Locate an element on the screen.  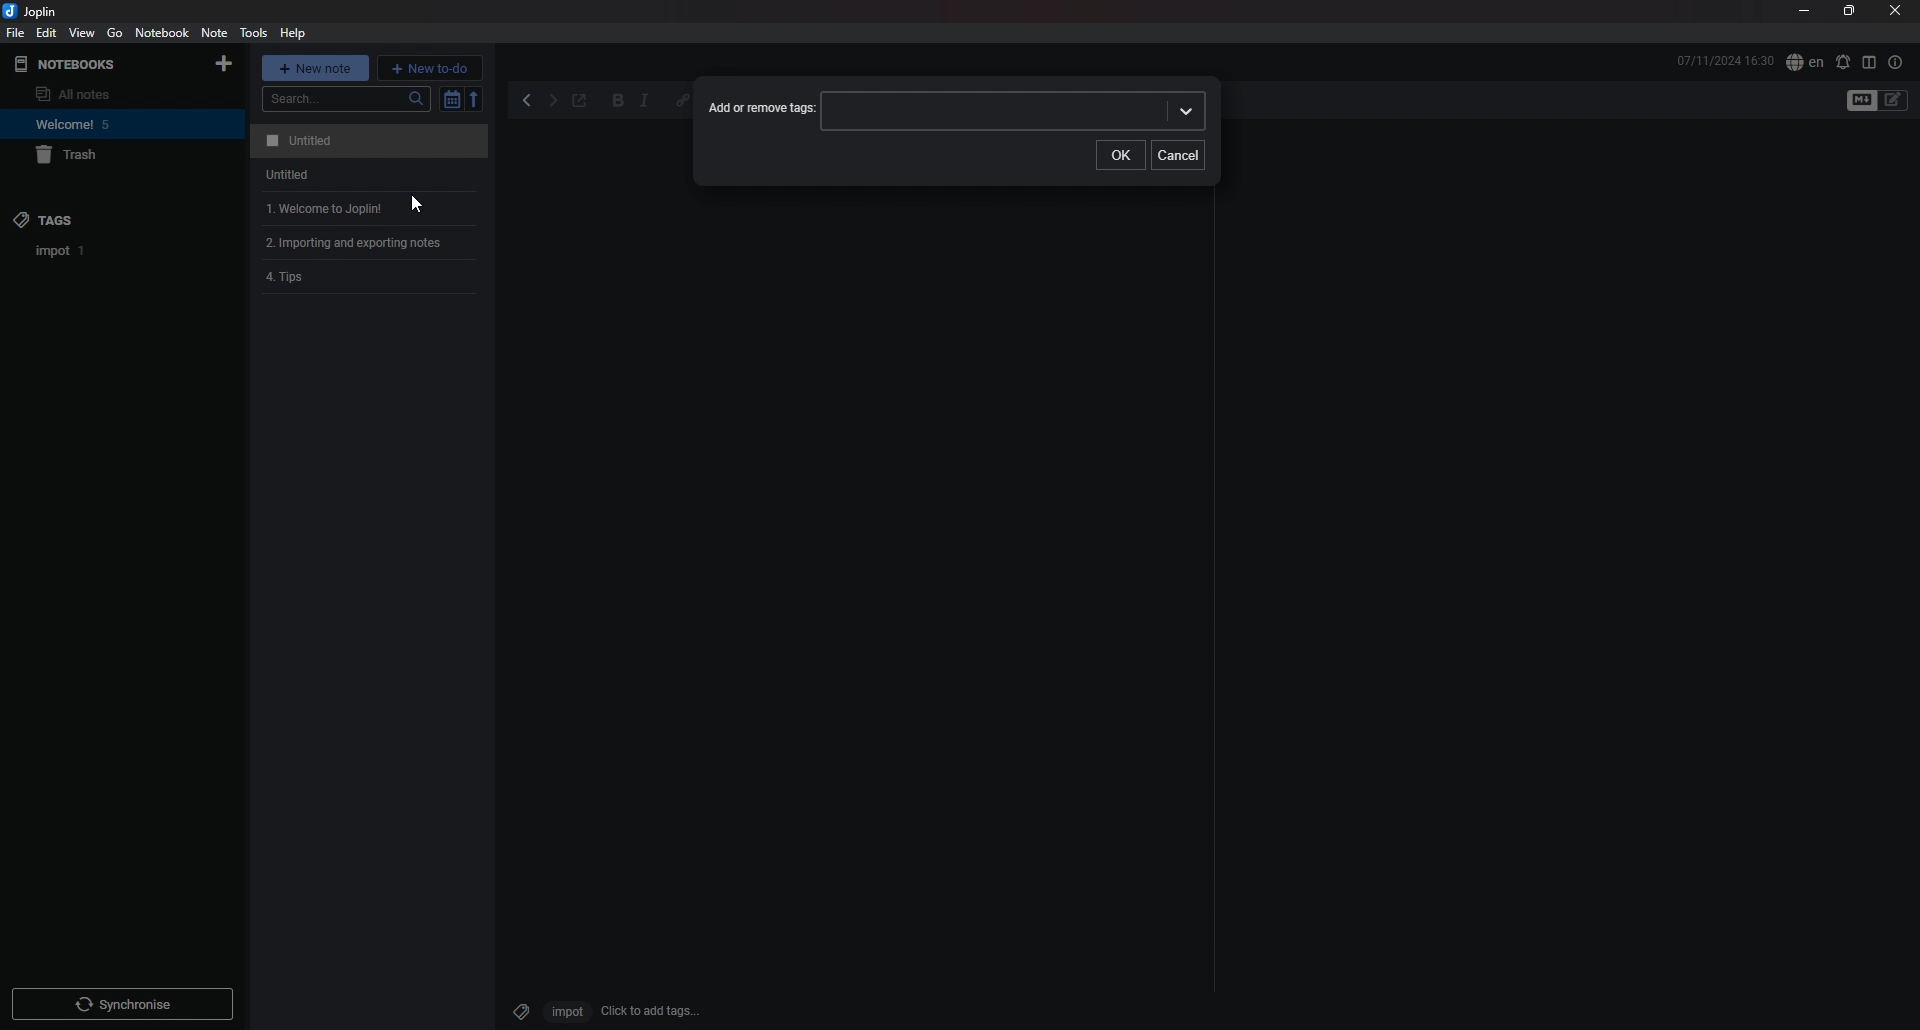
add tags is located at coordinates (651, 1011).